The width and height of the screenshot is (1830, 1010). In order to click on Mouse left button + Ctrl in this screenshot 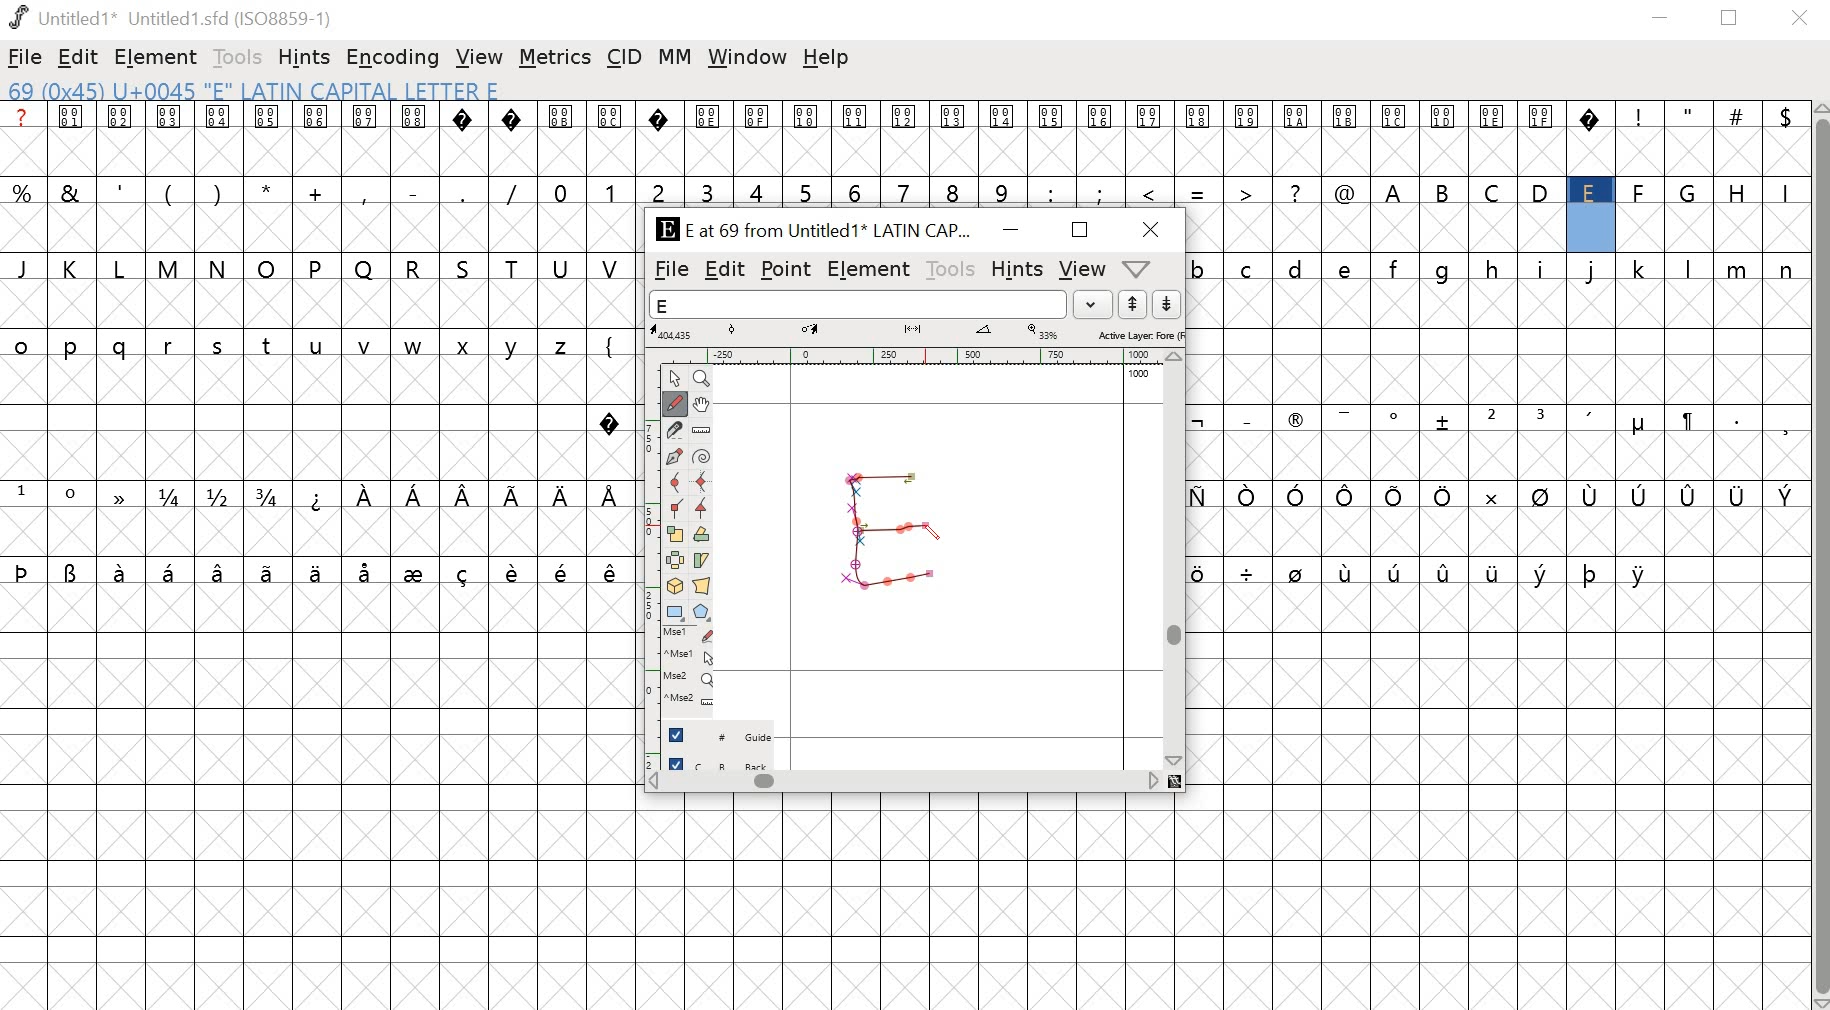, I will do `click(688, 658)`.